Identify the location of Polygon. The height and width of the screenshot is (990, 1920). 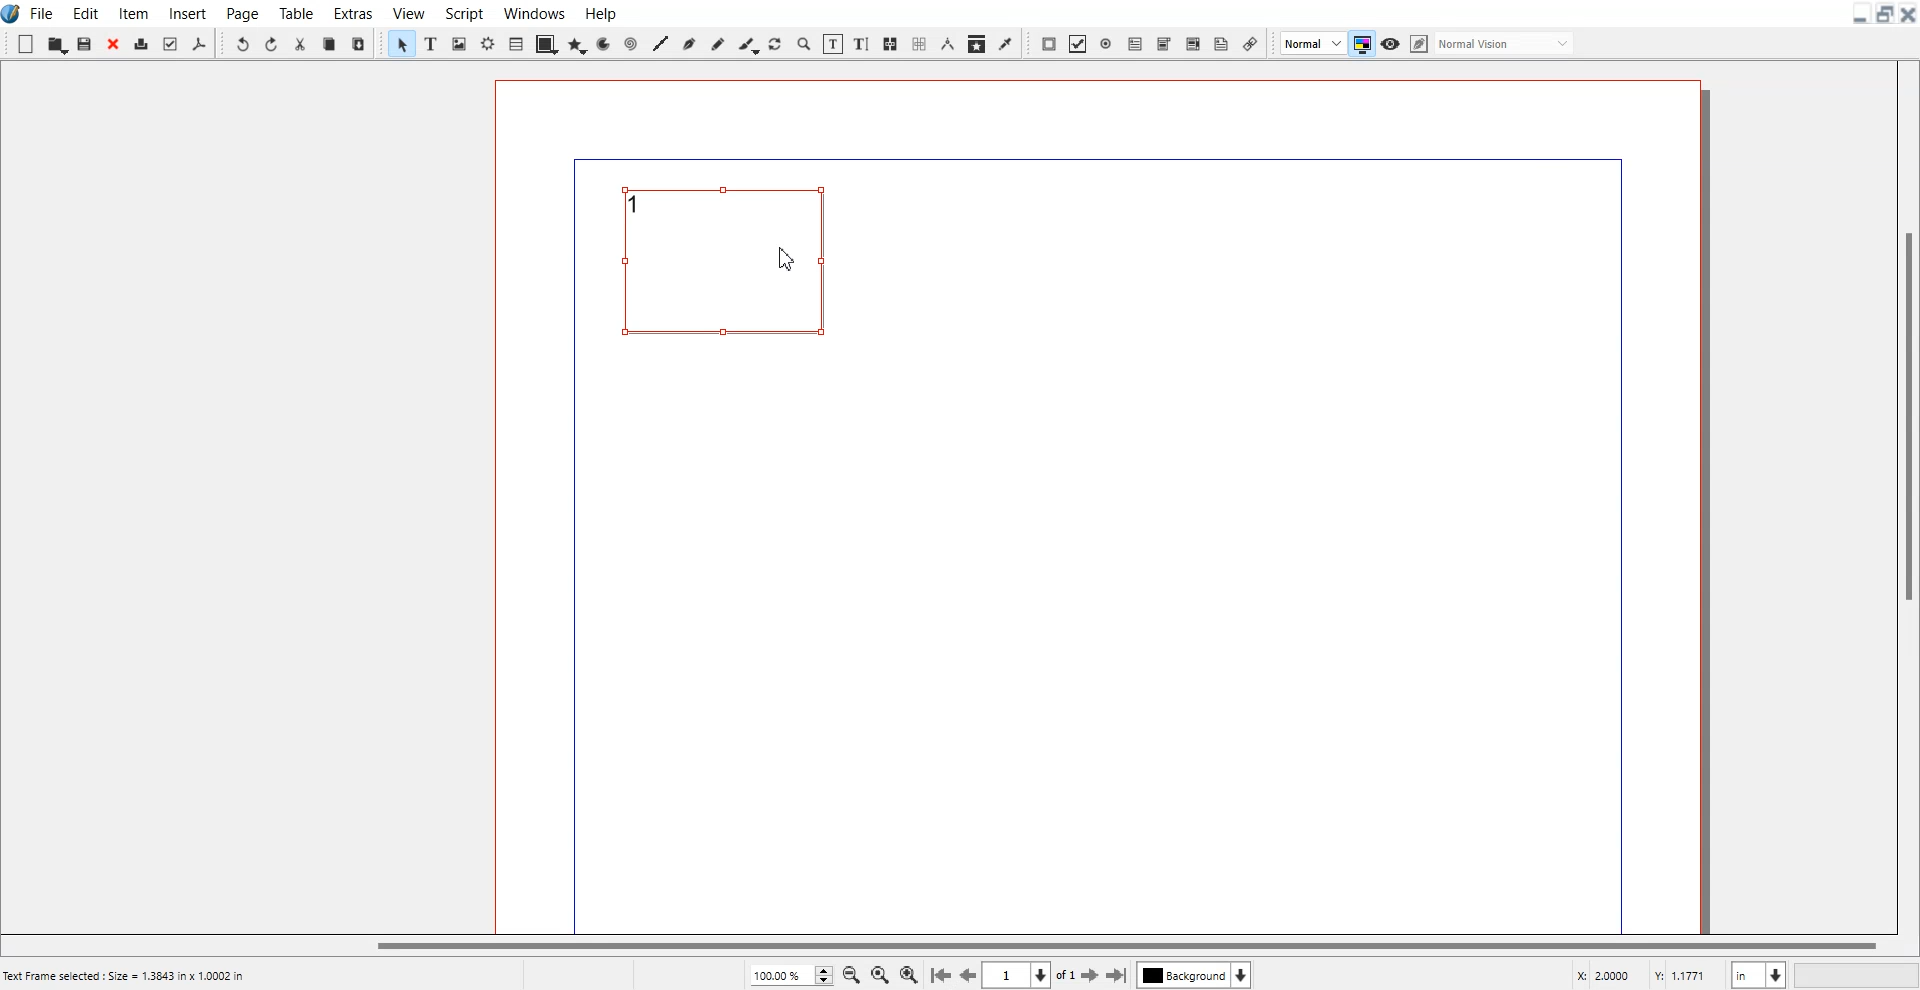
(577, 42).